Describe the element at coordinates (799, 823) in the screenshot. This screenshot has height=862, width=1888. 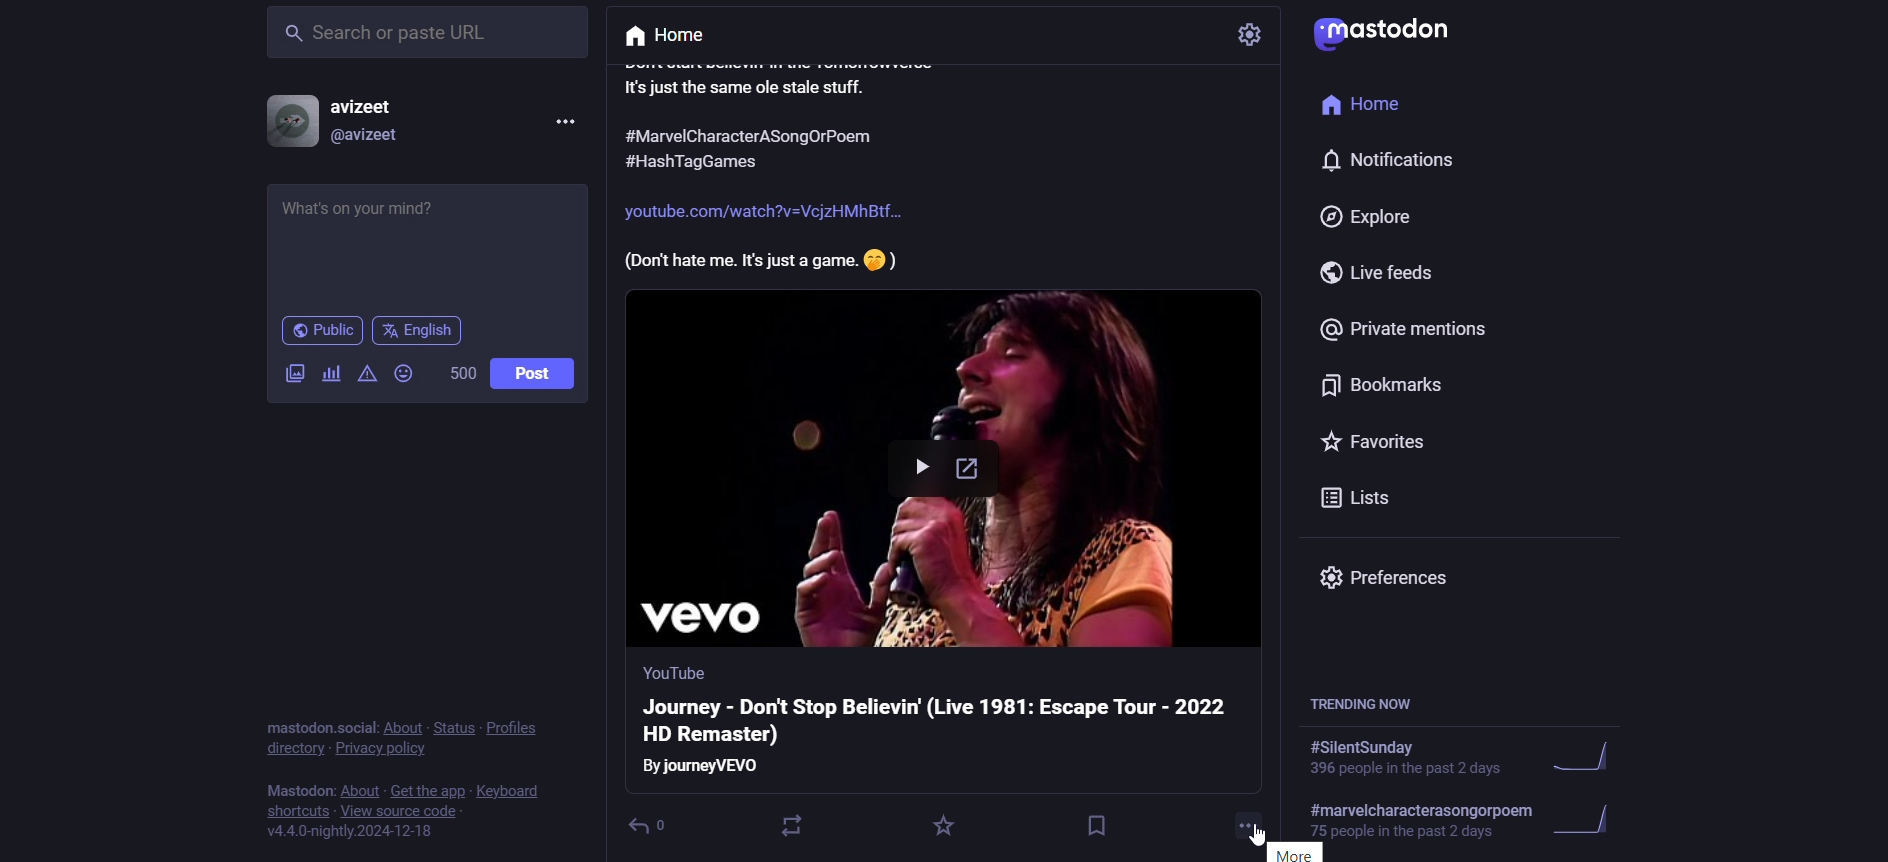
I see `boost` at that location.